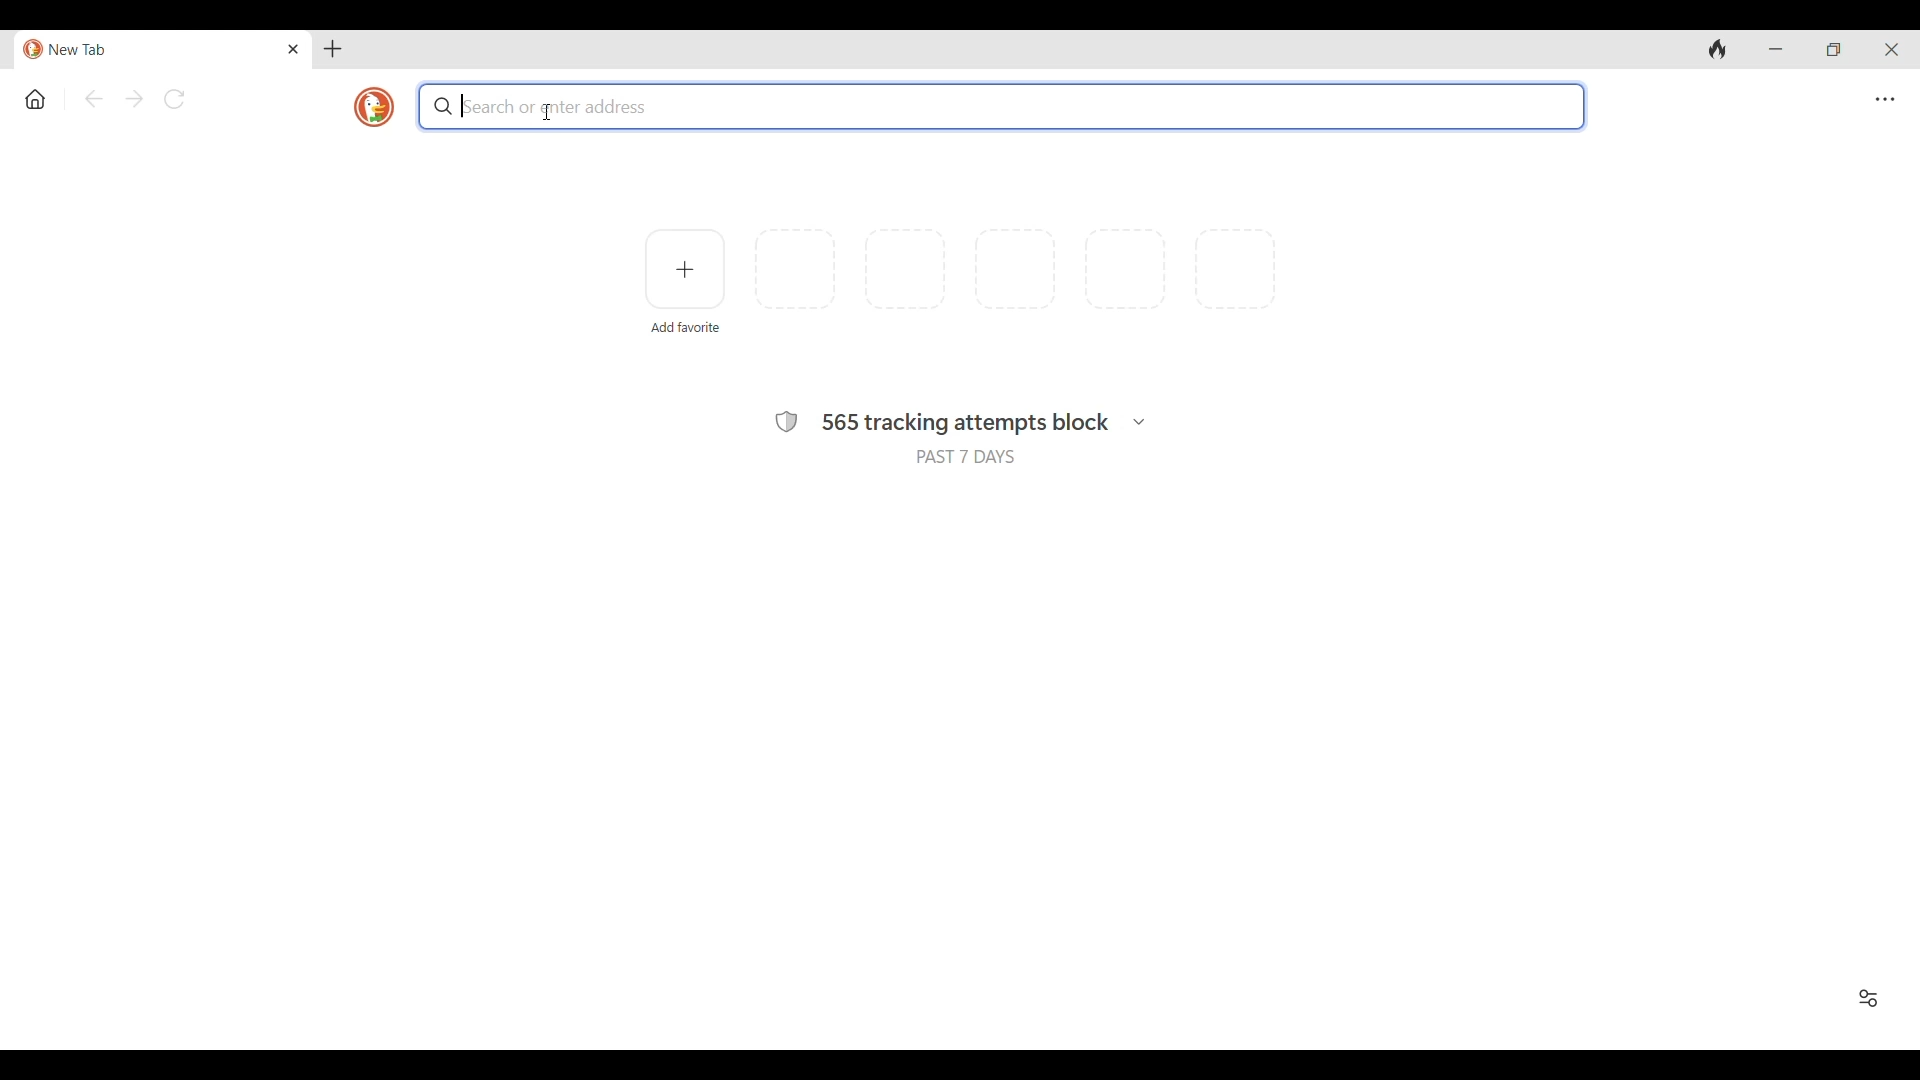 This screenshot has height=1080, width=1920. Describe the element at coordinates (332, 49) in the screenshot. I see `Add new tab` at that location.